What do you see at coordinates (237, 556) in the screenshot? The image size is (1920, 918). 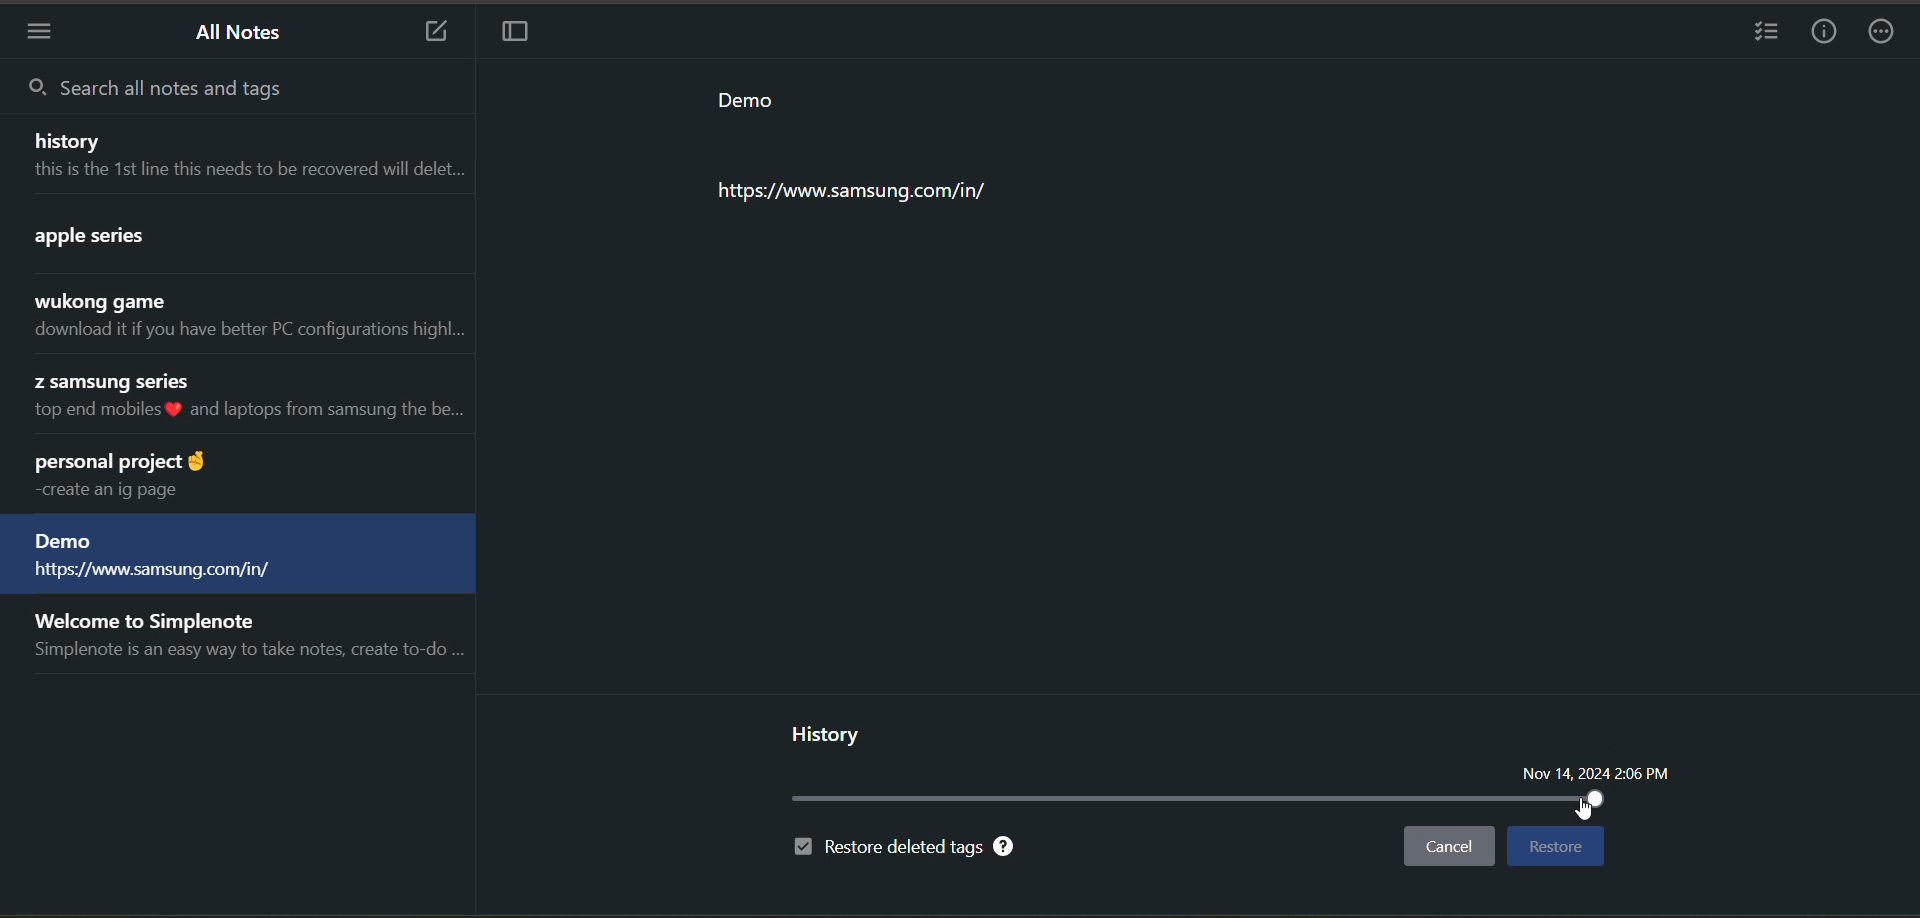 I see `note title and preview` at bounding box center [237, 556].